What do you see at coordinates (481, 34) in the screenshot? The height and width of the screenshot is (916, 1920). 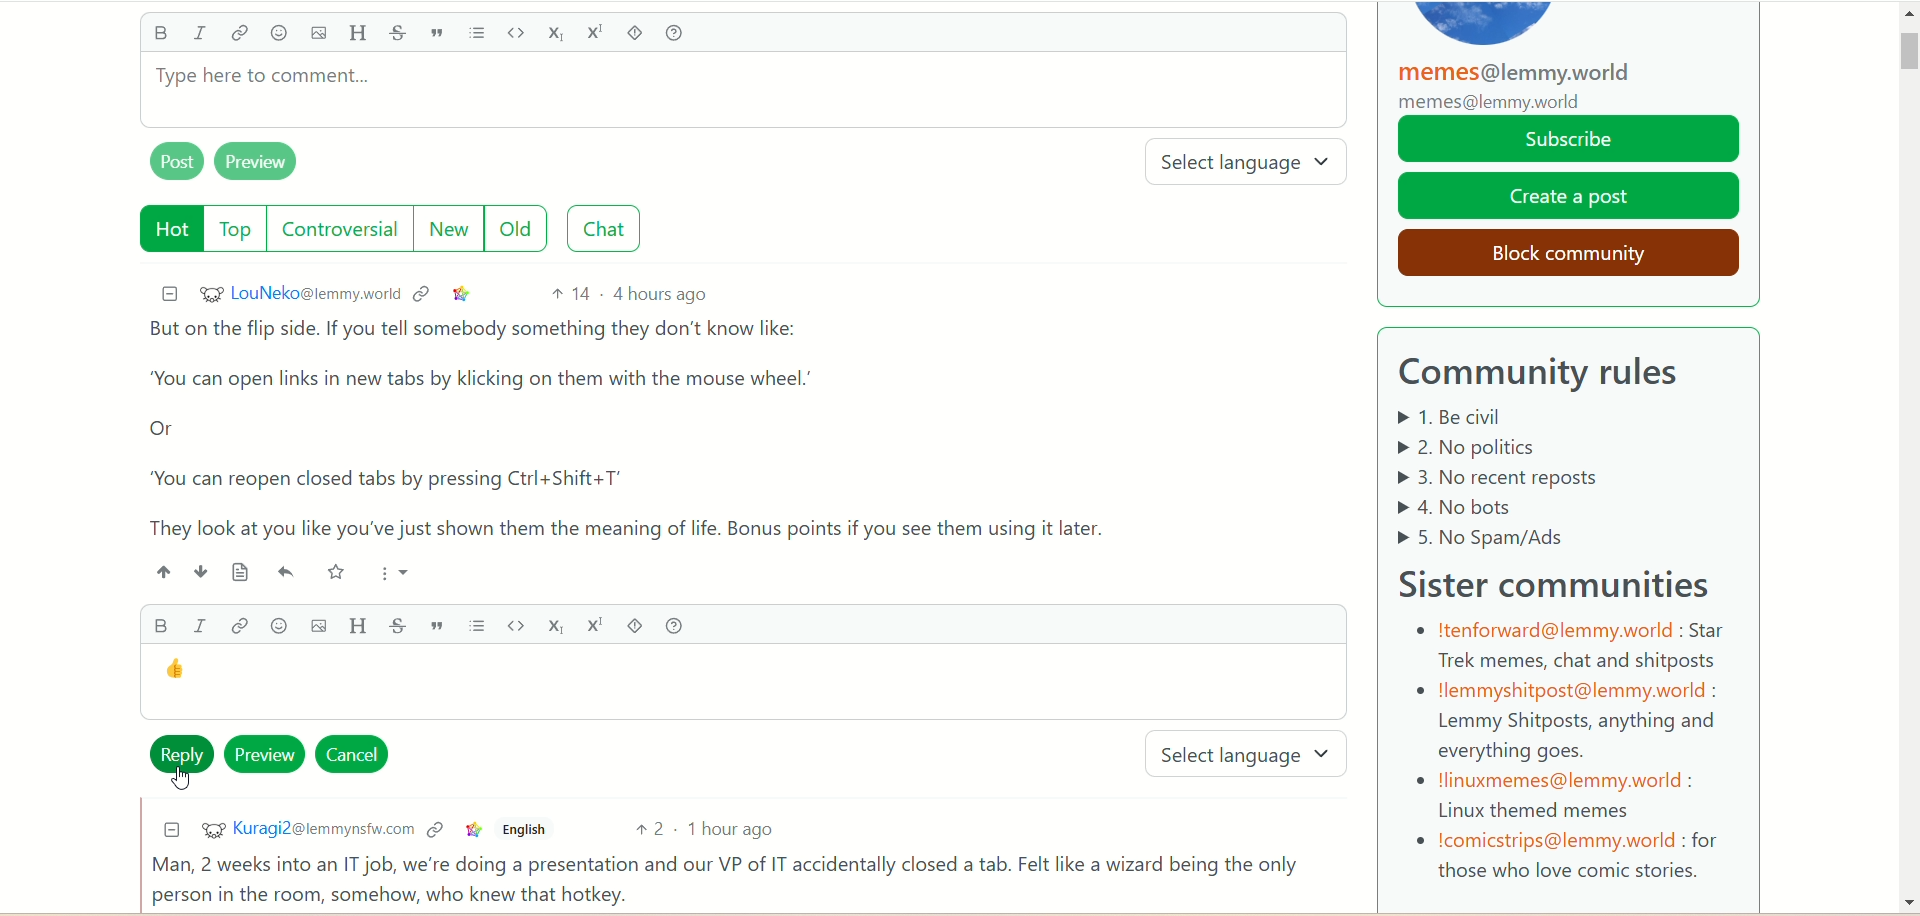 I see `list` at bounding box center [481, 34].